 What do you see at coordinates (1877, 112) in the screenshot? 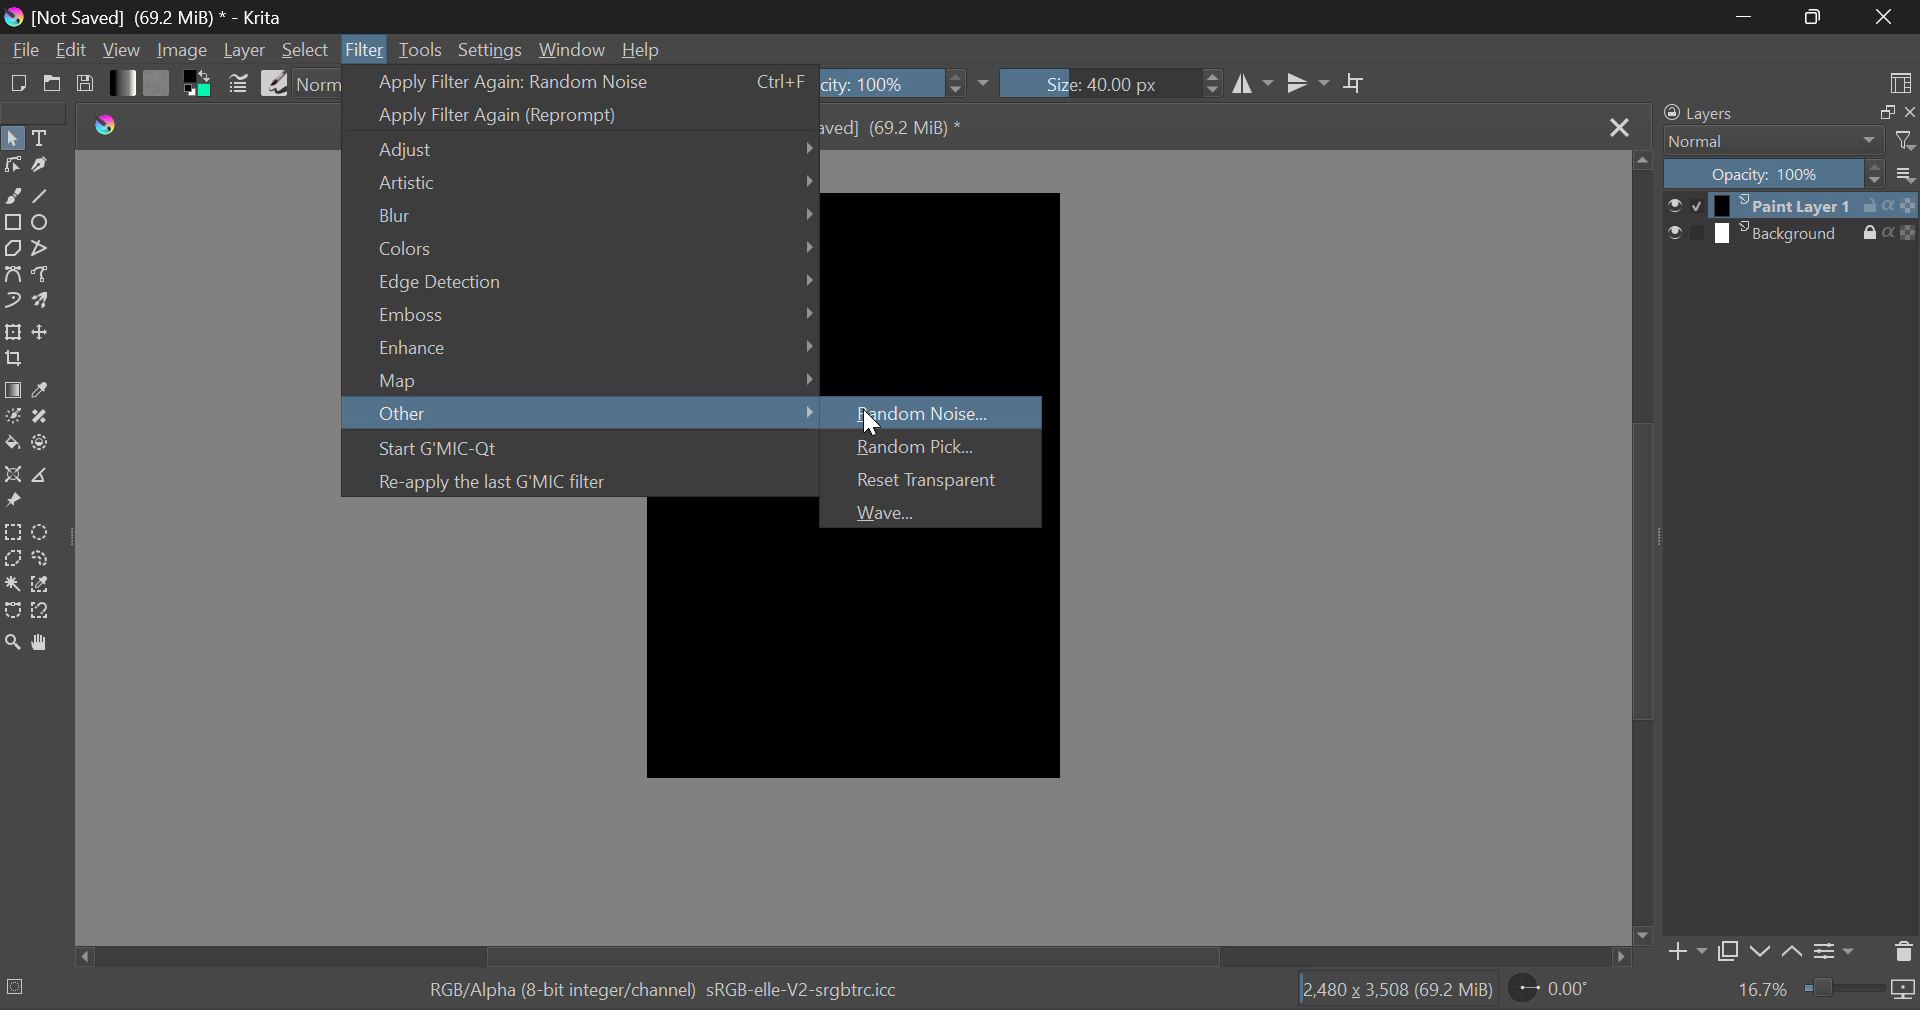
I see `maximize` at bounding box center [1877, 112].